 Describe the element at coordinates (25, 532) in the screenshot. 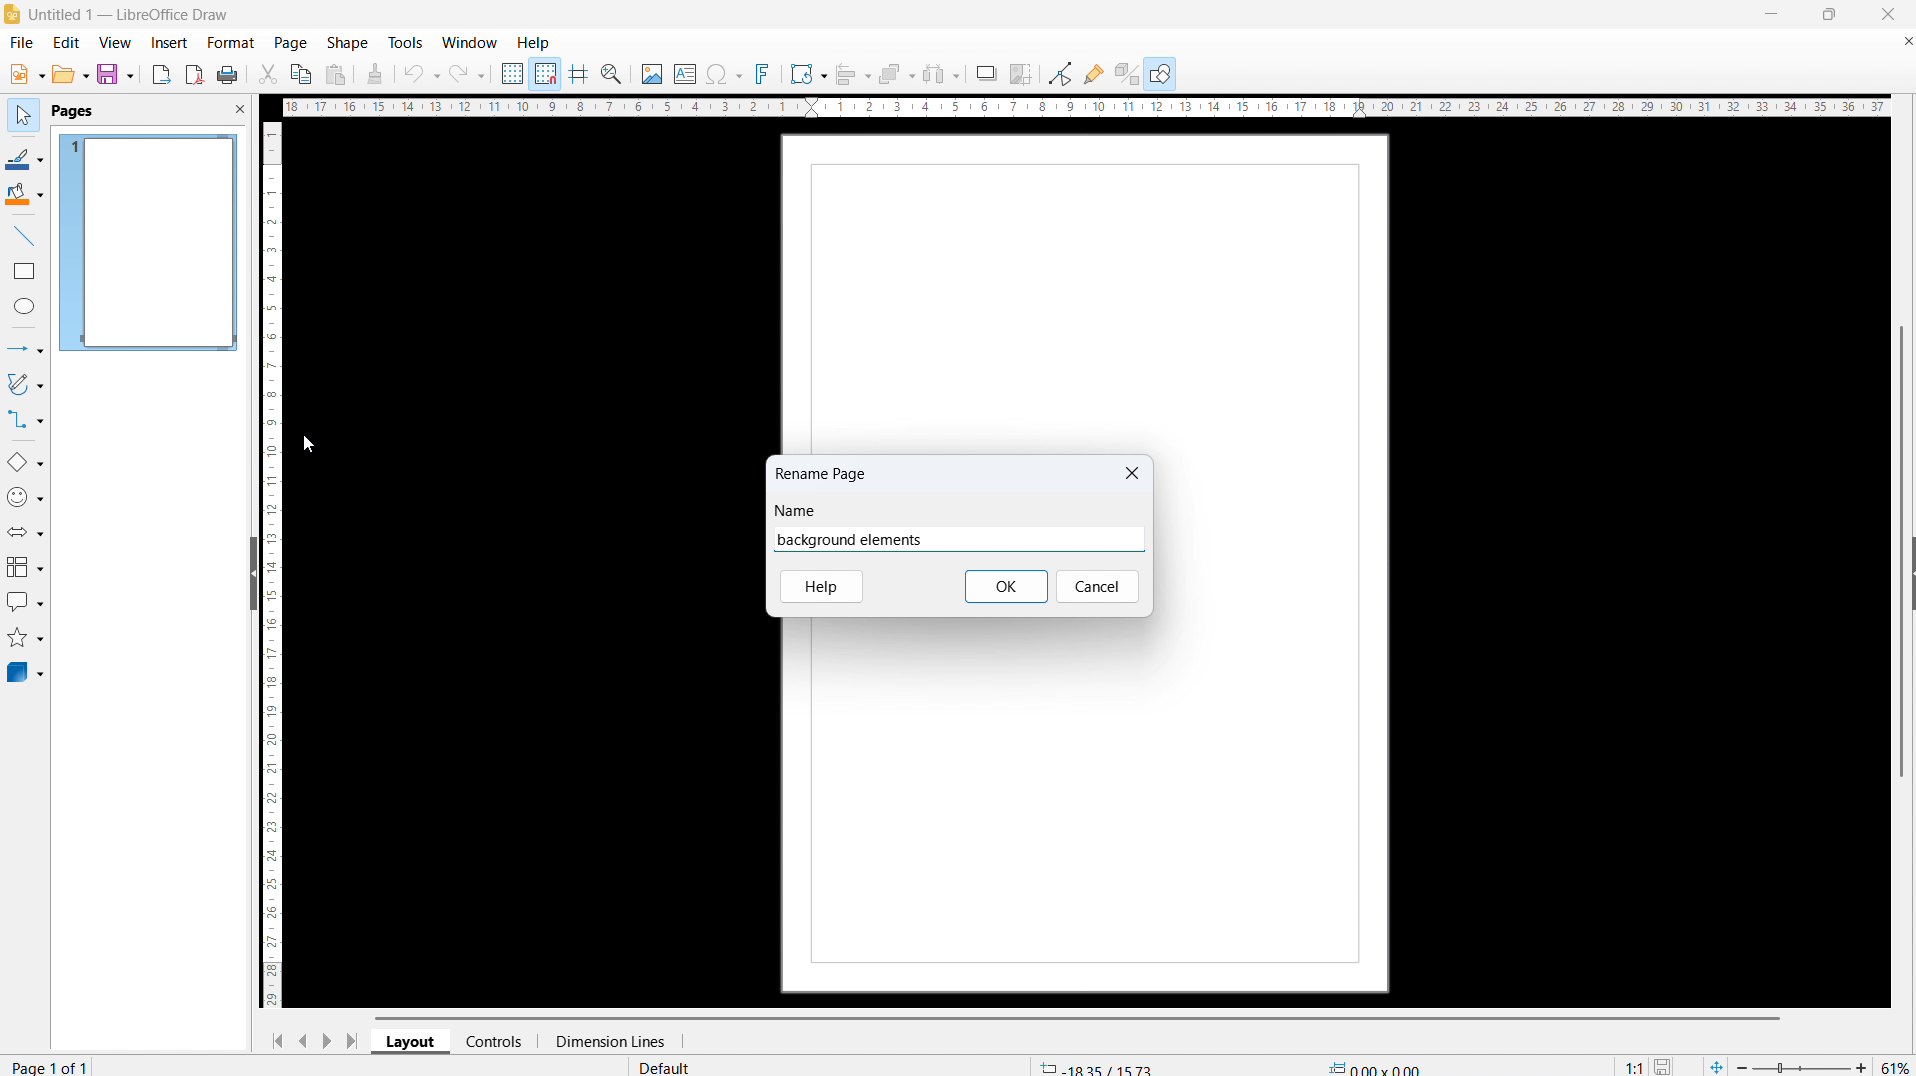

I see `block arrows` at that location.